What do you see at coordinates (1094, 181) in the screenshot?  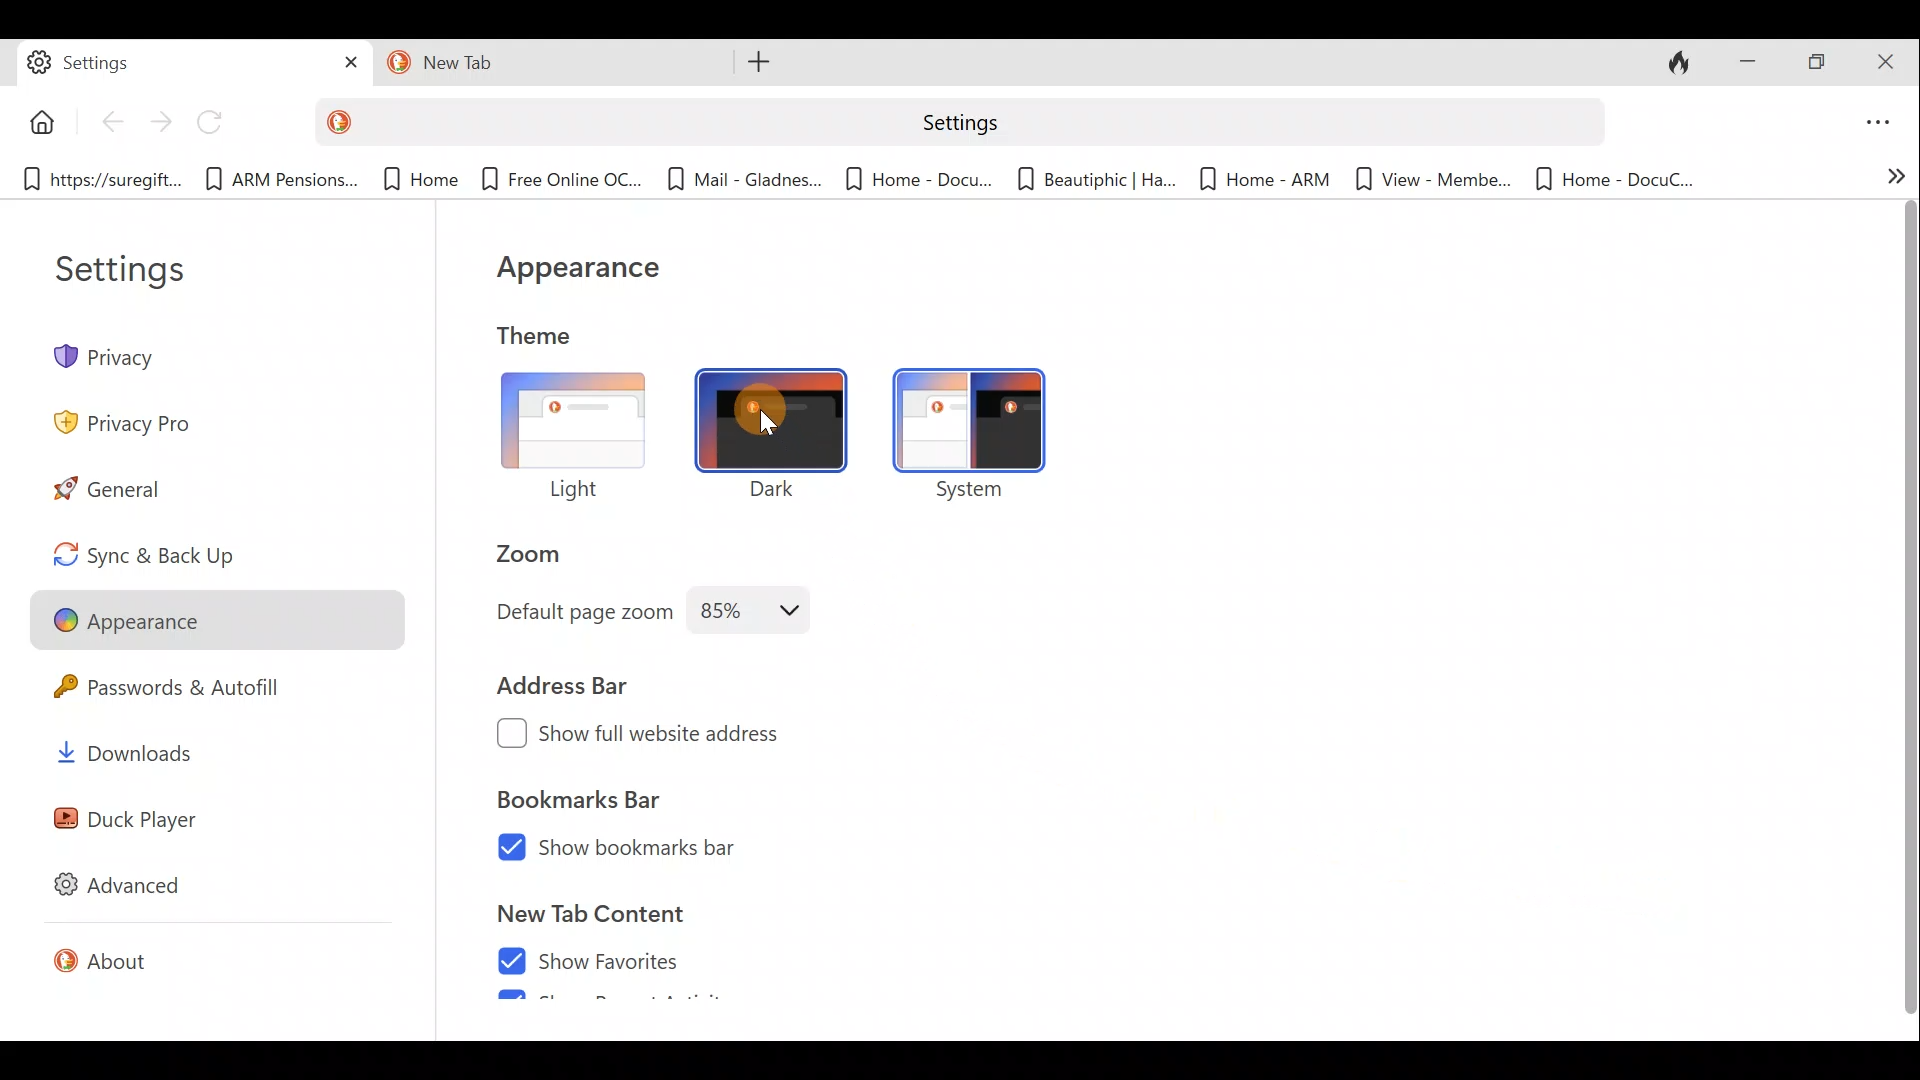 I see `Bookmark 7` at bounding box center [1094, 181].